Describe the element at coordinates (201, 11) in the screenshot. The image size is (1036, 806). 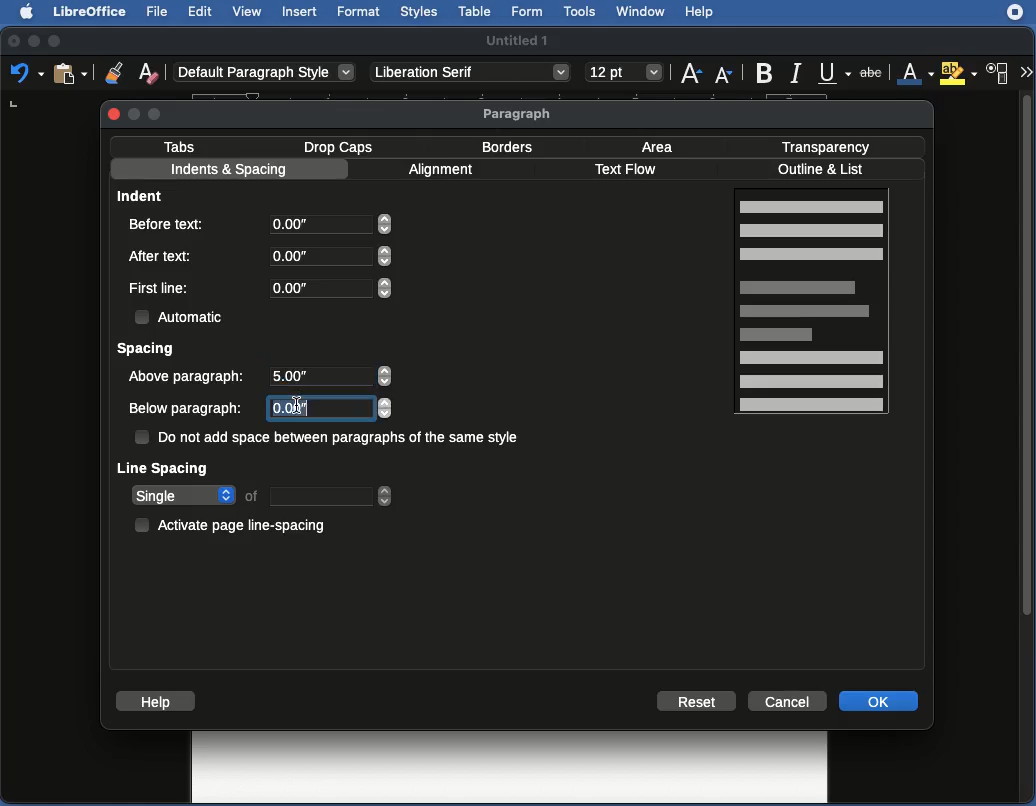
I see `Edit` at that location.